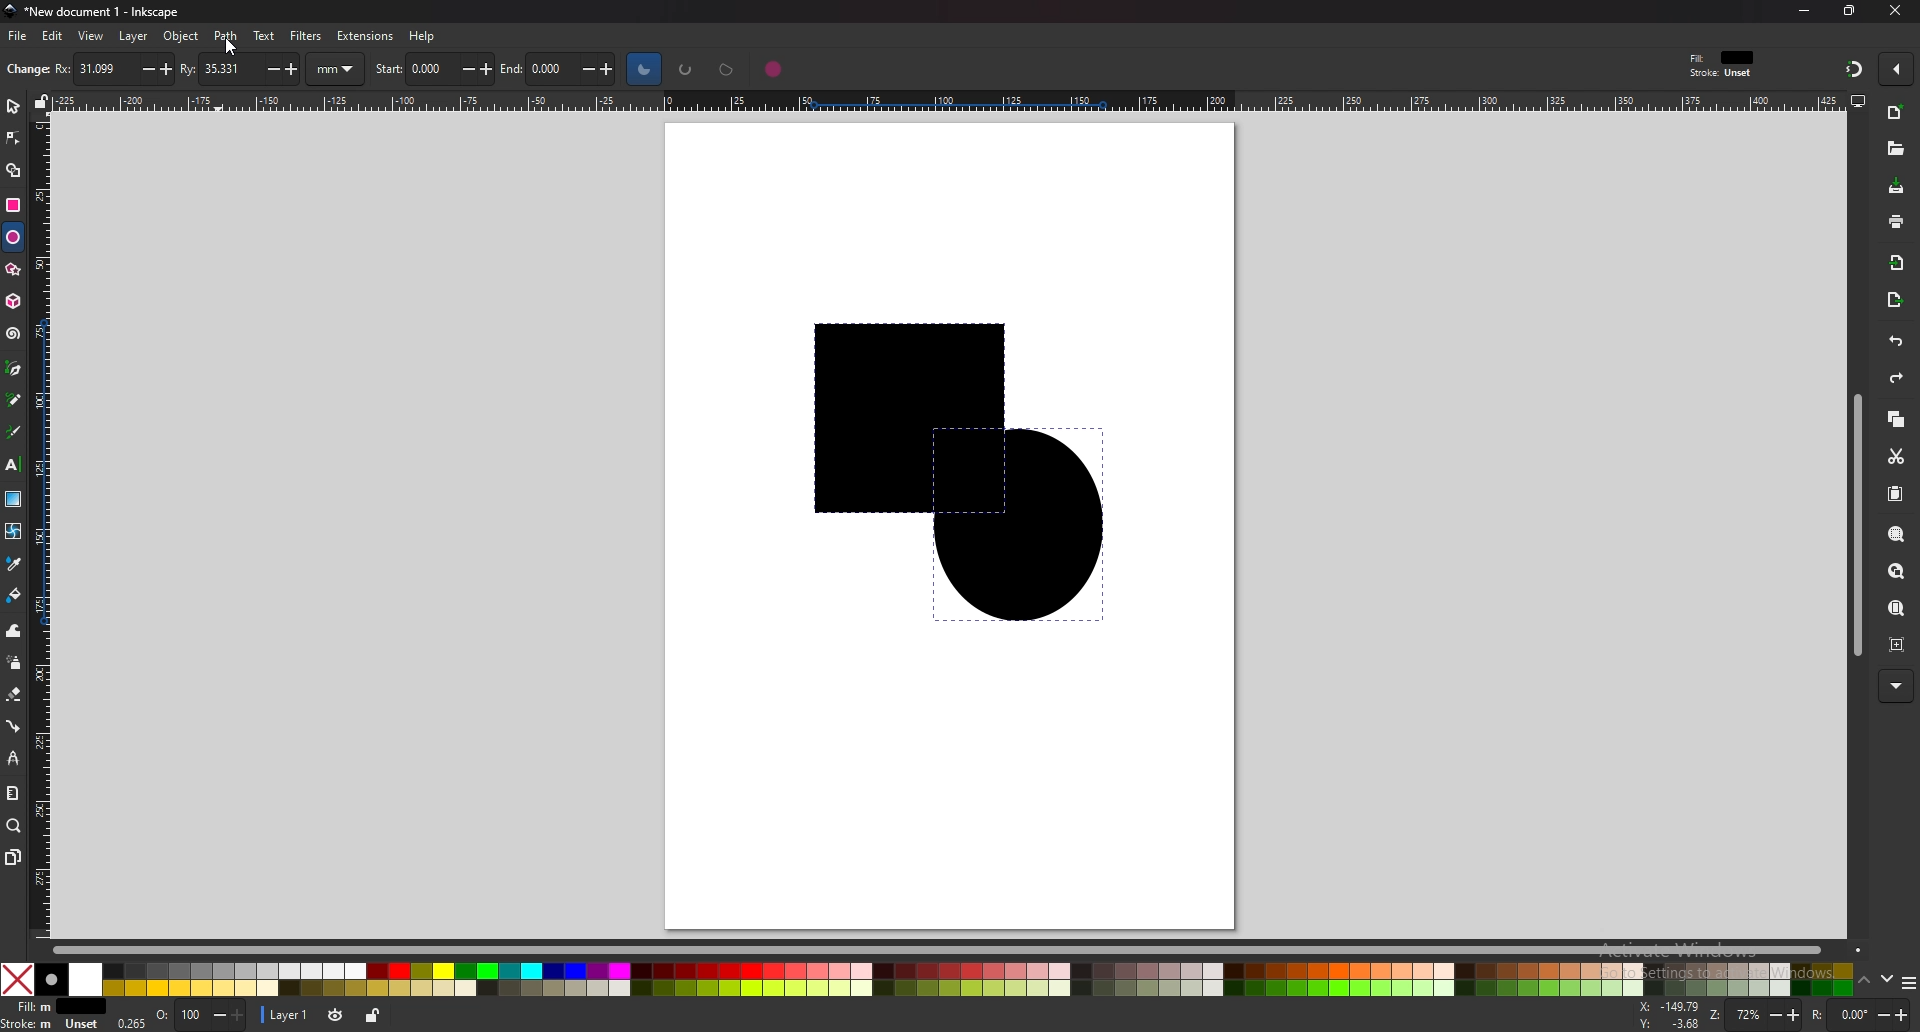 This screenshot has height=1032, width=1920. Describe the element at coordinates (13, 104) in the screenshot. I see `select` at that location.